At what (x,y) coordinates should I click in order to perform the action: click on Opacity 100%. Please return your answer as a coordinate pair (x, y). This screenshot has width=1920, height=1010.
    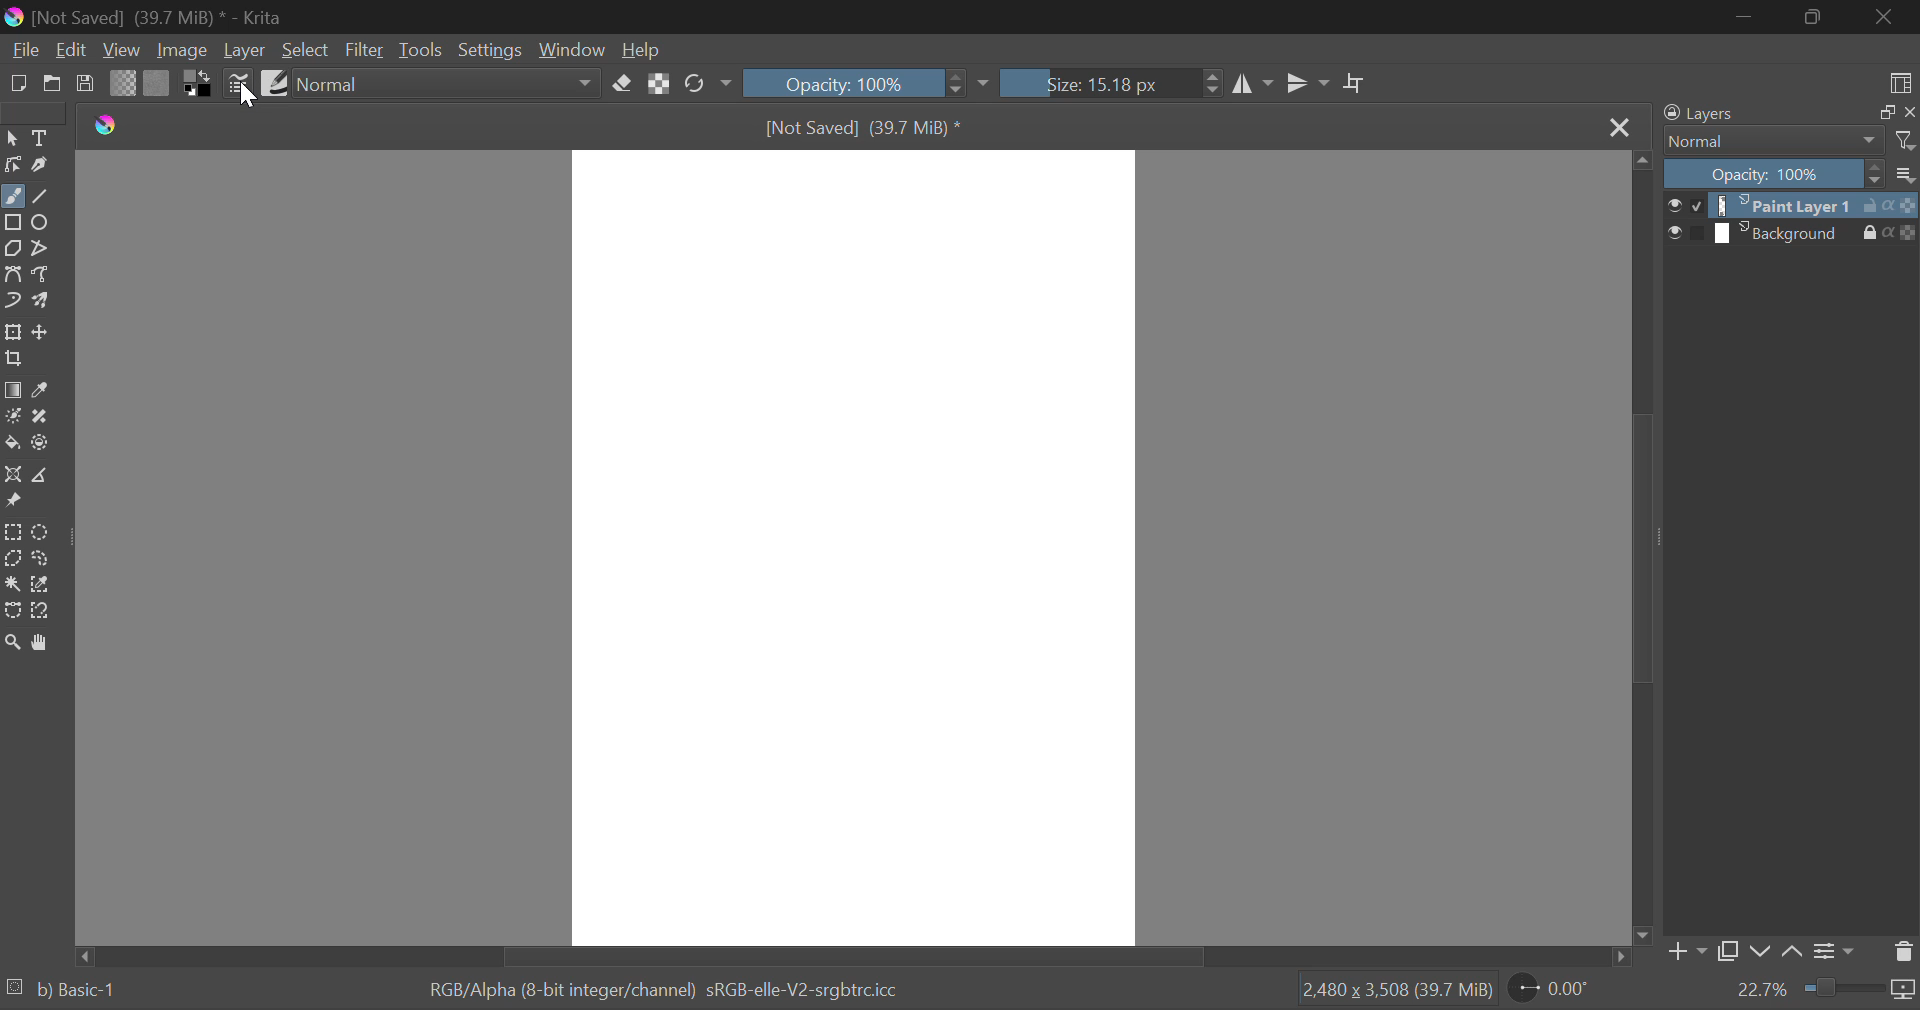
    Looking at the image, I should click on (868, 84).